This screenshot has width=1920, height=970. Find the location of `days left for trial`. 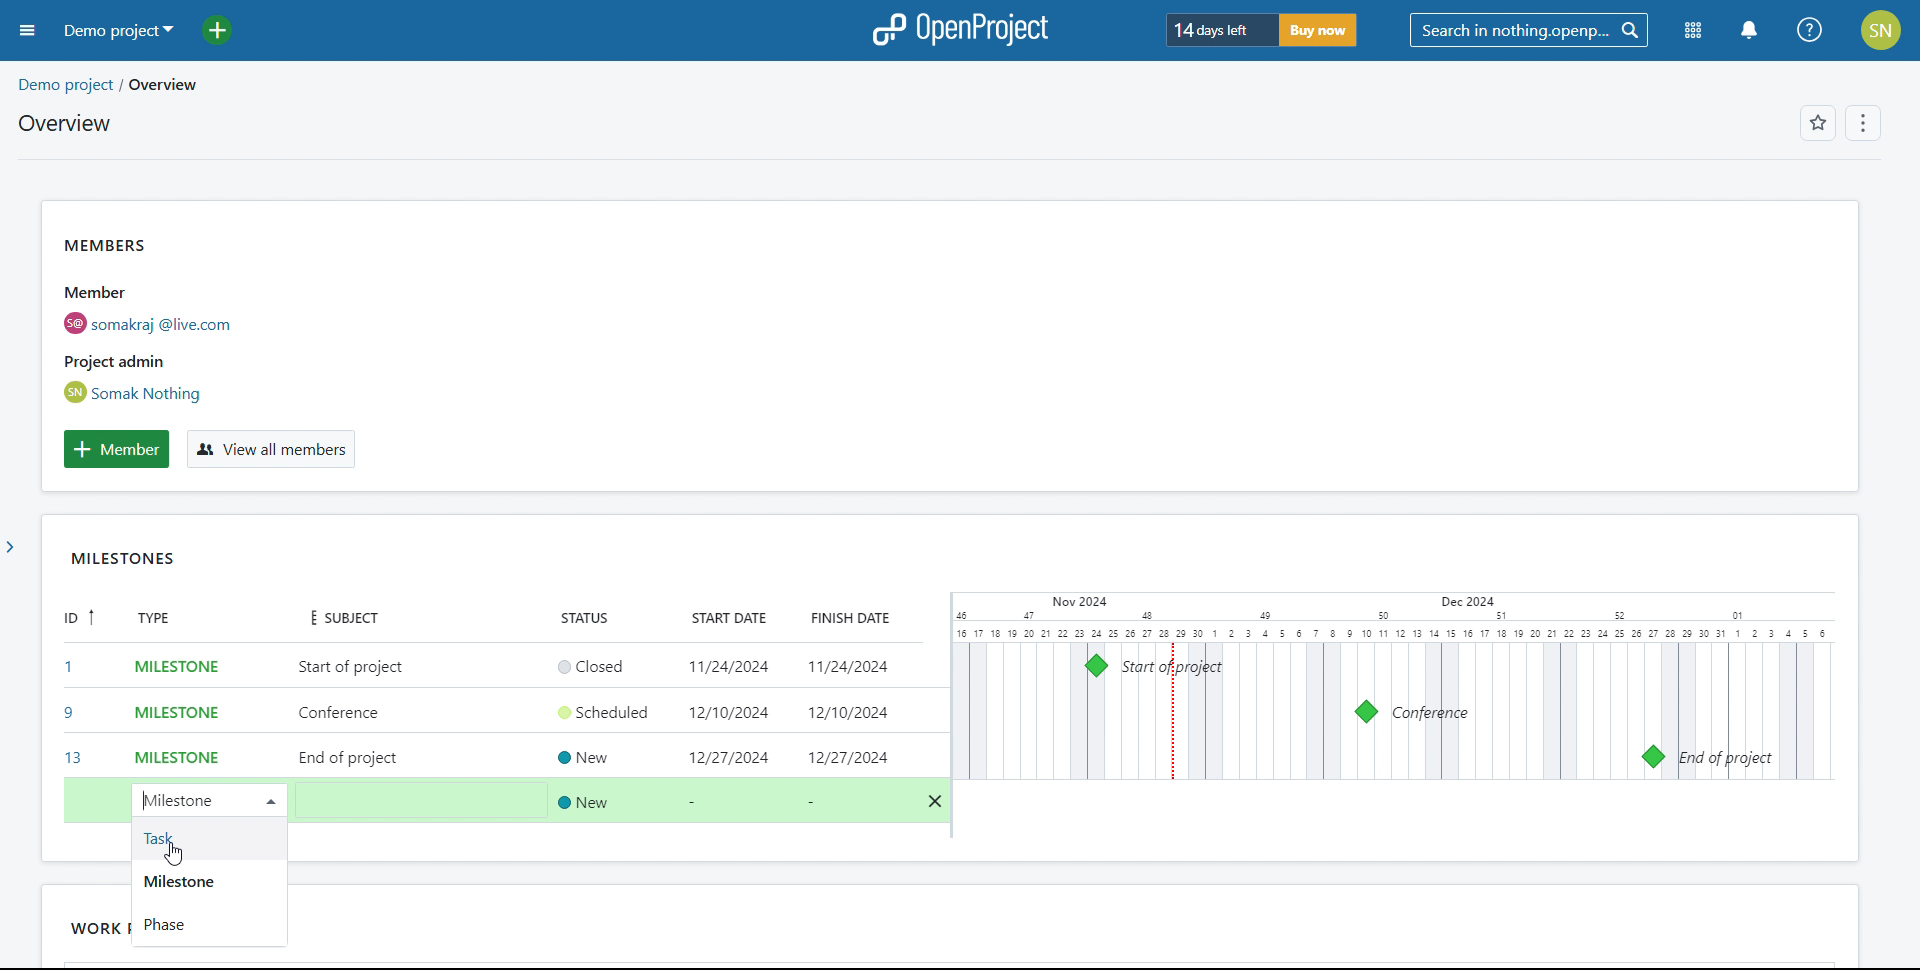

days left for trial is located at coordinates (1218, 31).